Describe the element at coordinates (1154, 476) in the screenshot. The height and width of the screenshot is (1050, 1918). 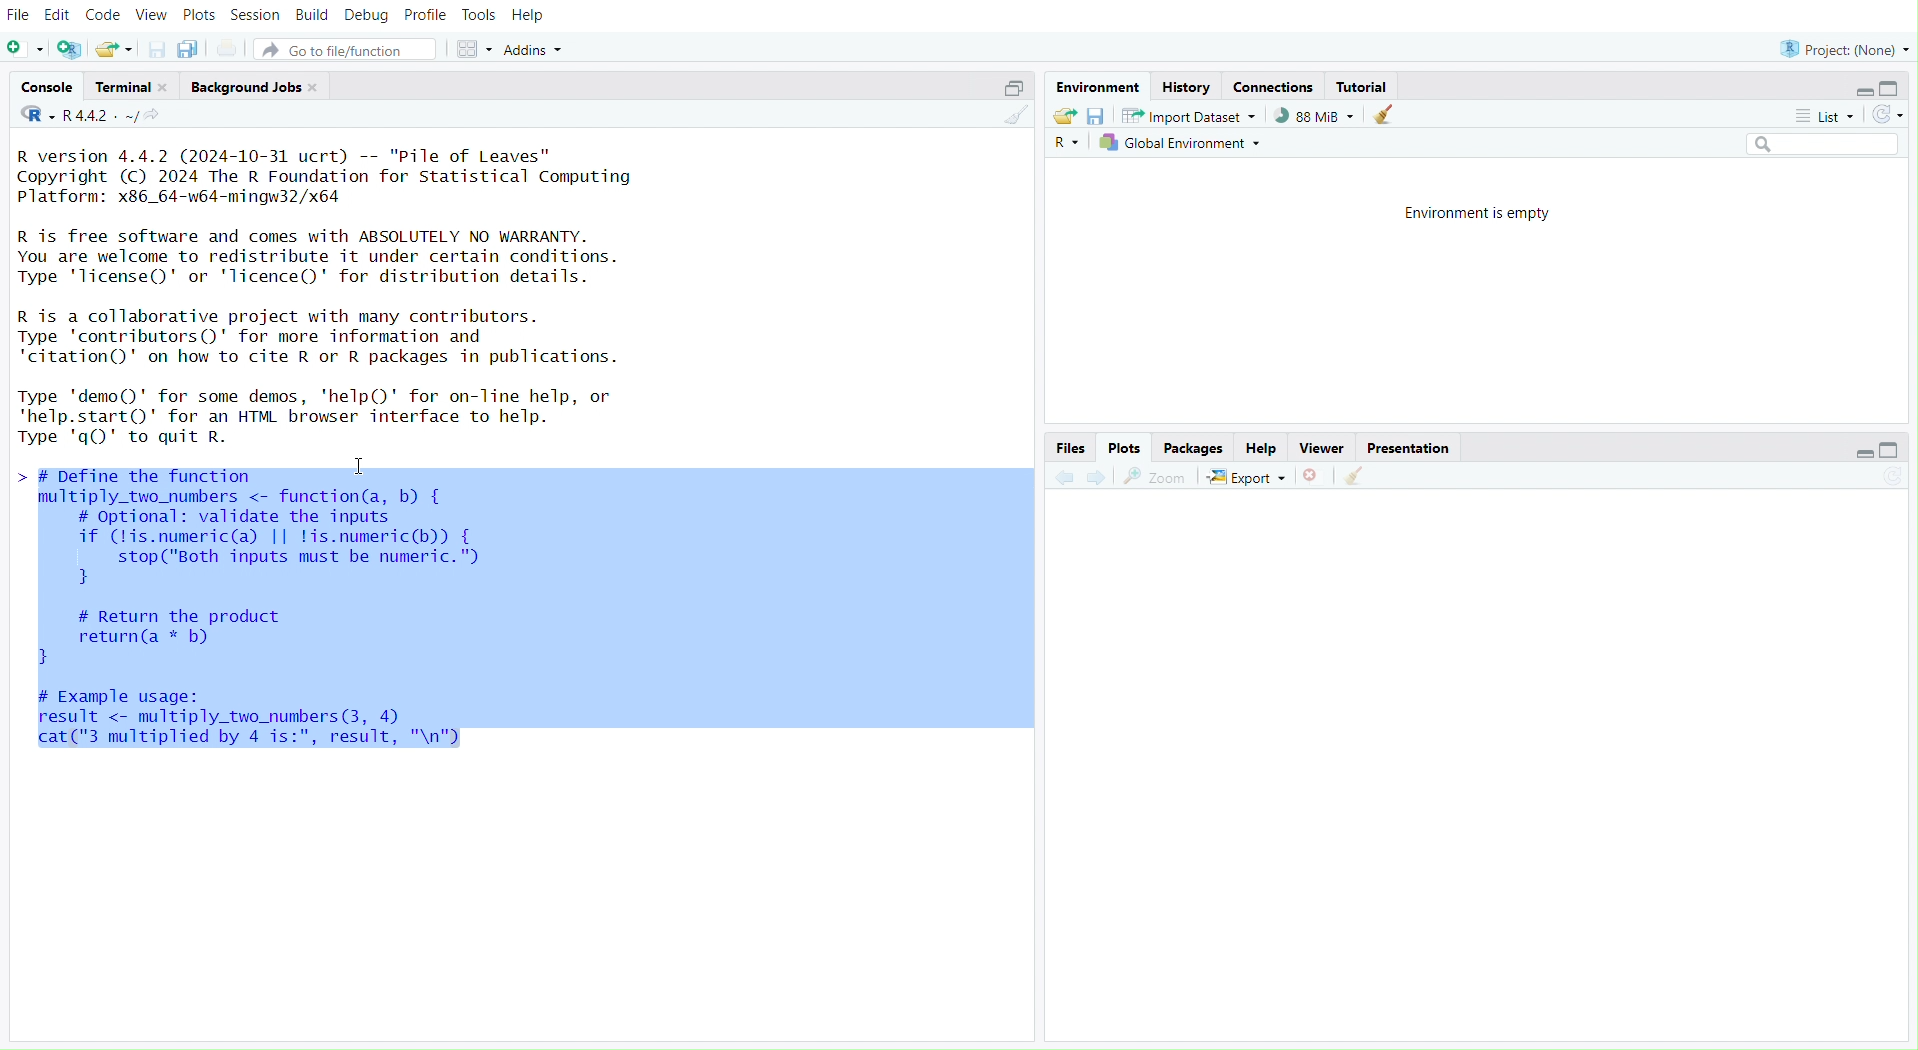
I see `Zoom` at that location.